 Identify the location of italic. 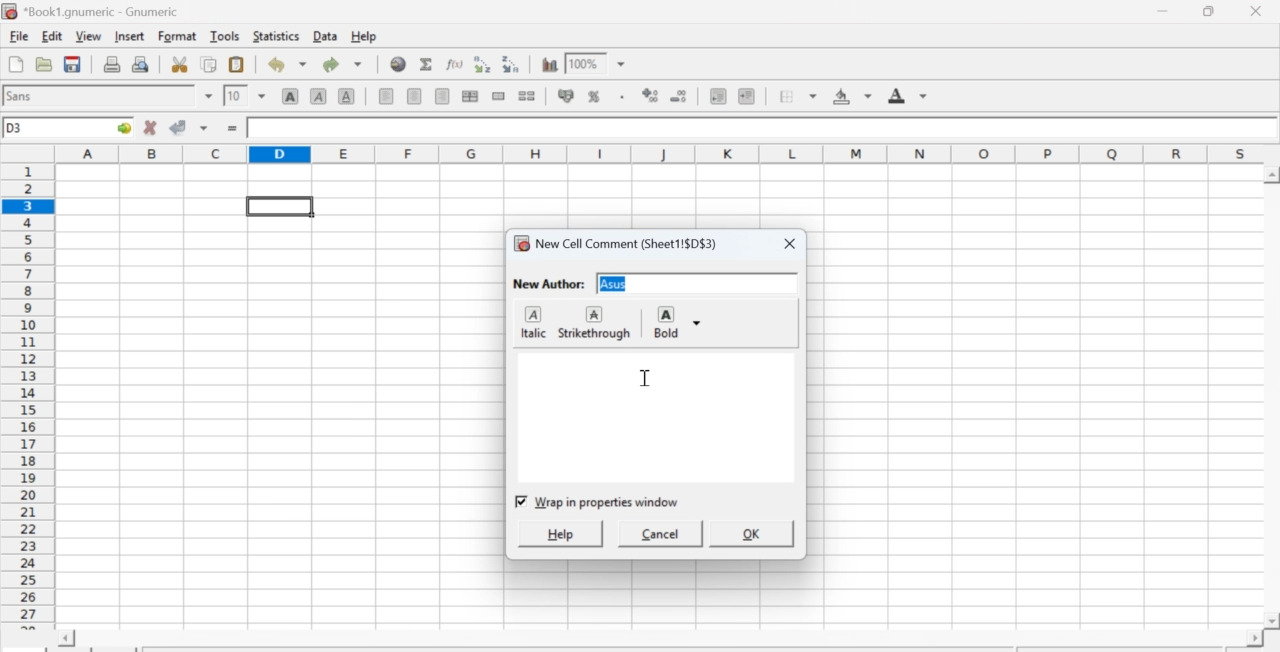
(531, 323).